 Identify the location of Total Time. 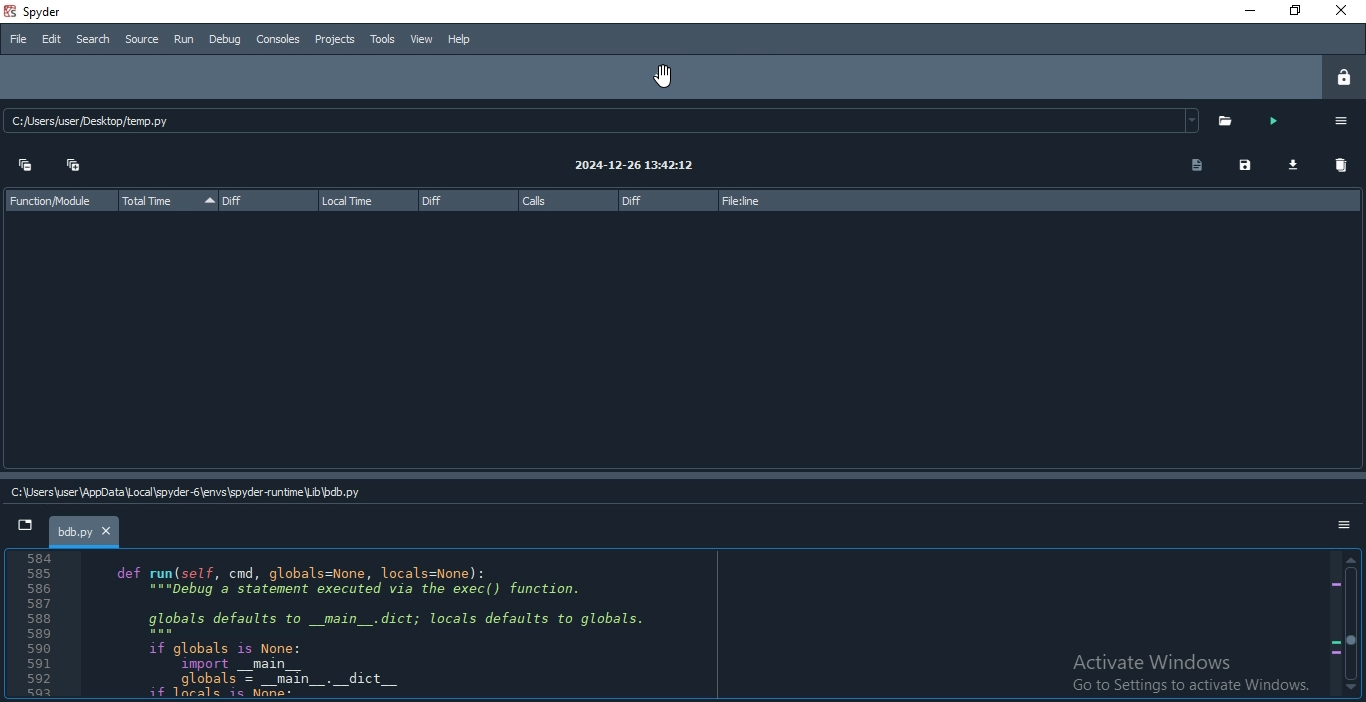
(166, 201).